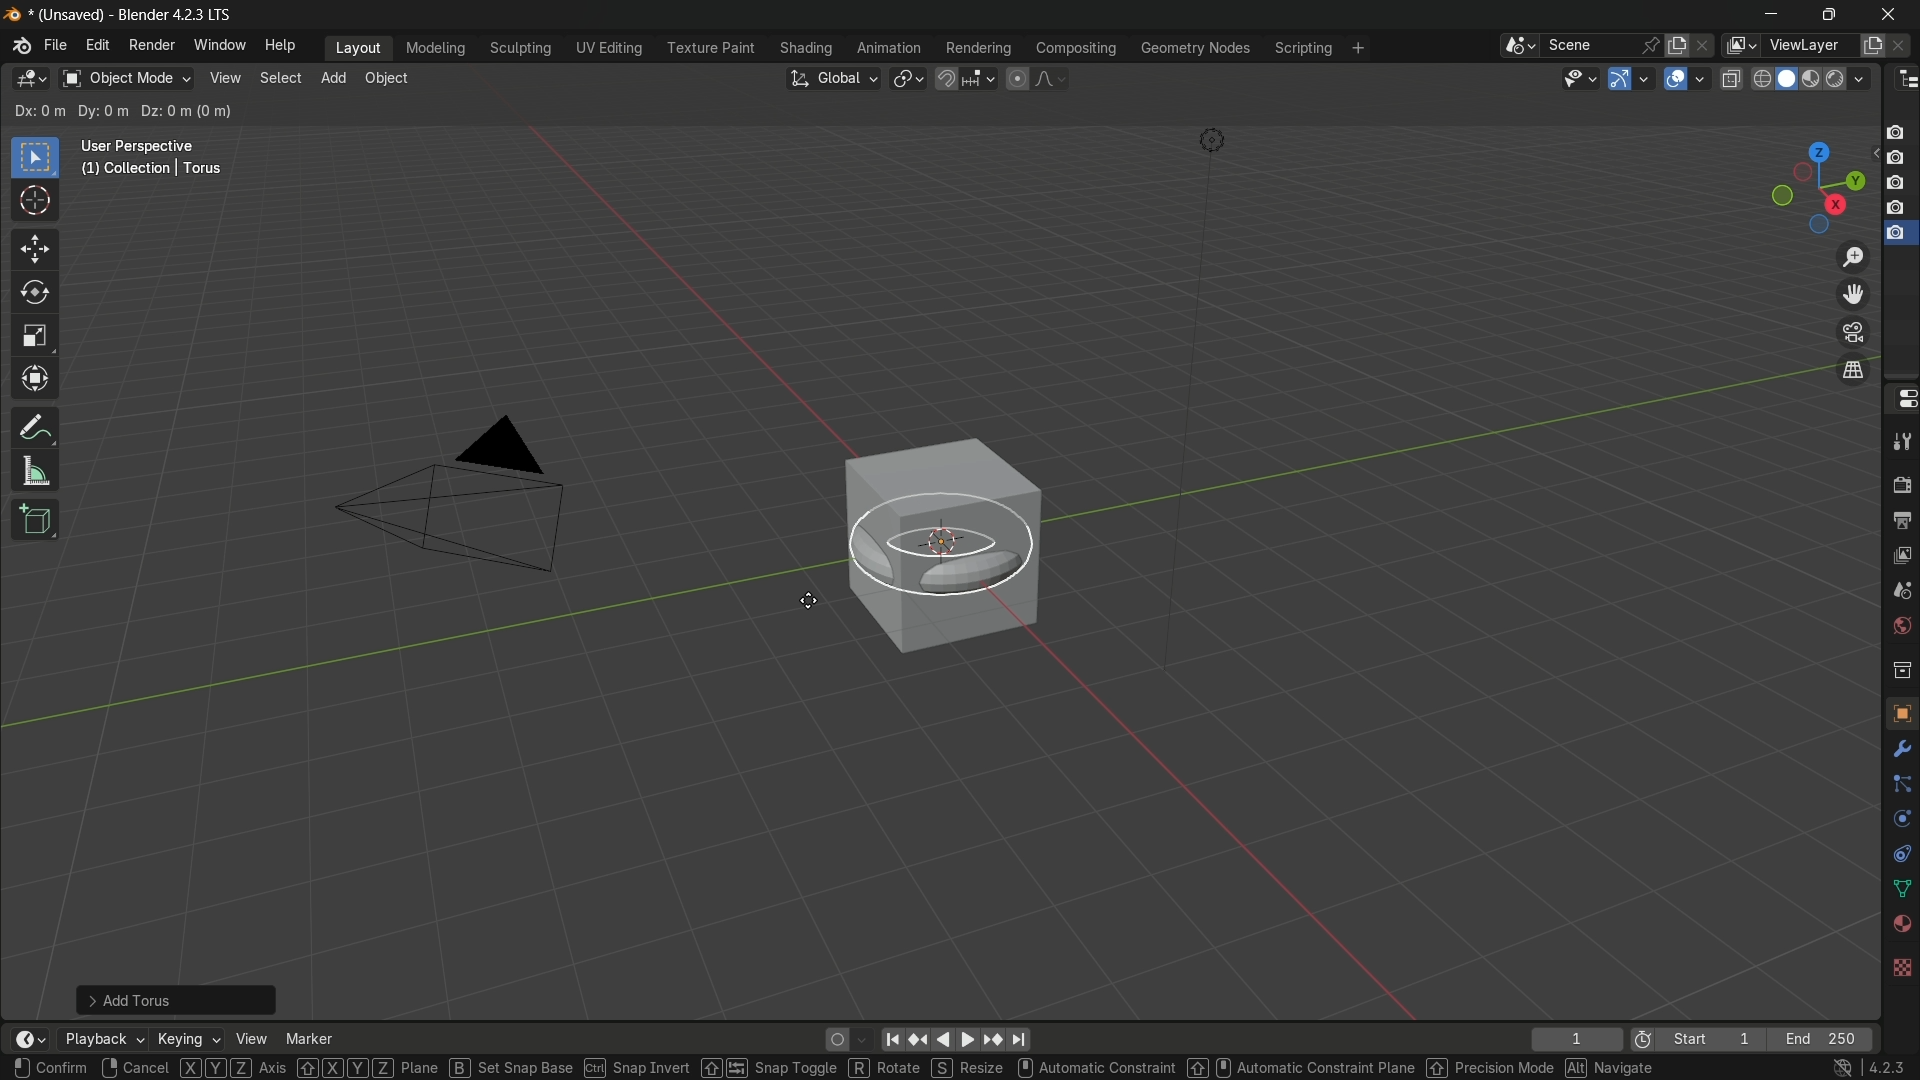 The width and height of the screenshot is (1920, 1080). Describe the element at coordinates (1016, 78) in the screenshot. I see `proportional editing object` at that location.